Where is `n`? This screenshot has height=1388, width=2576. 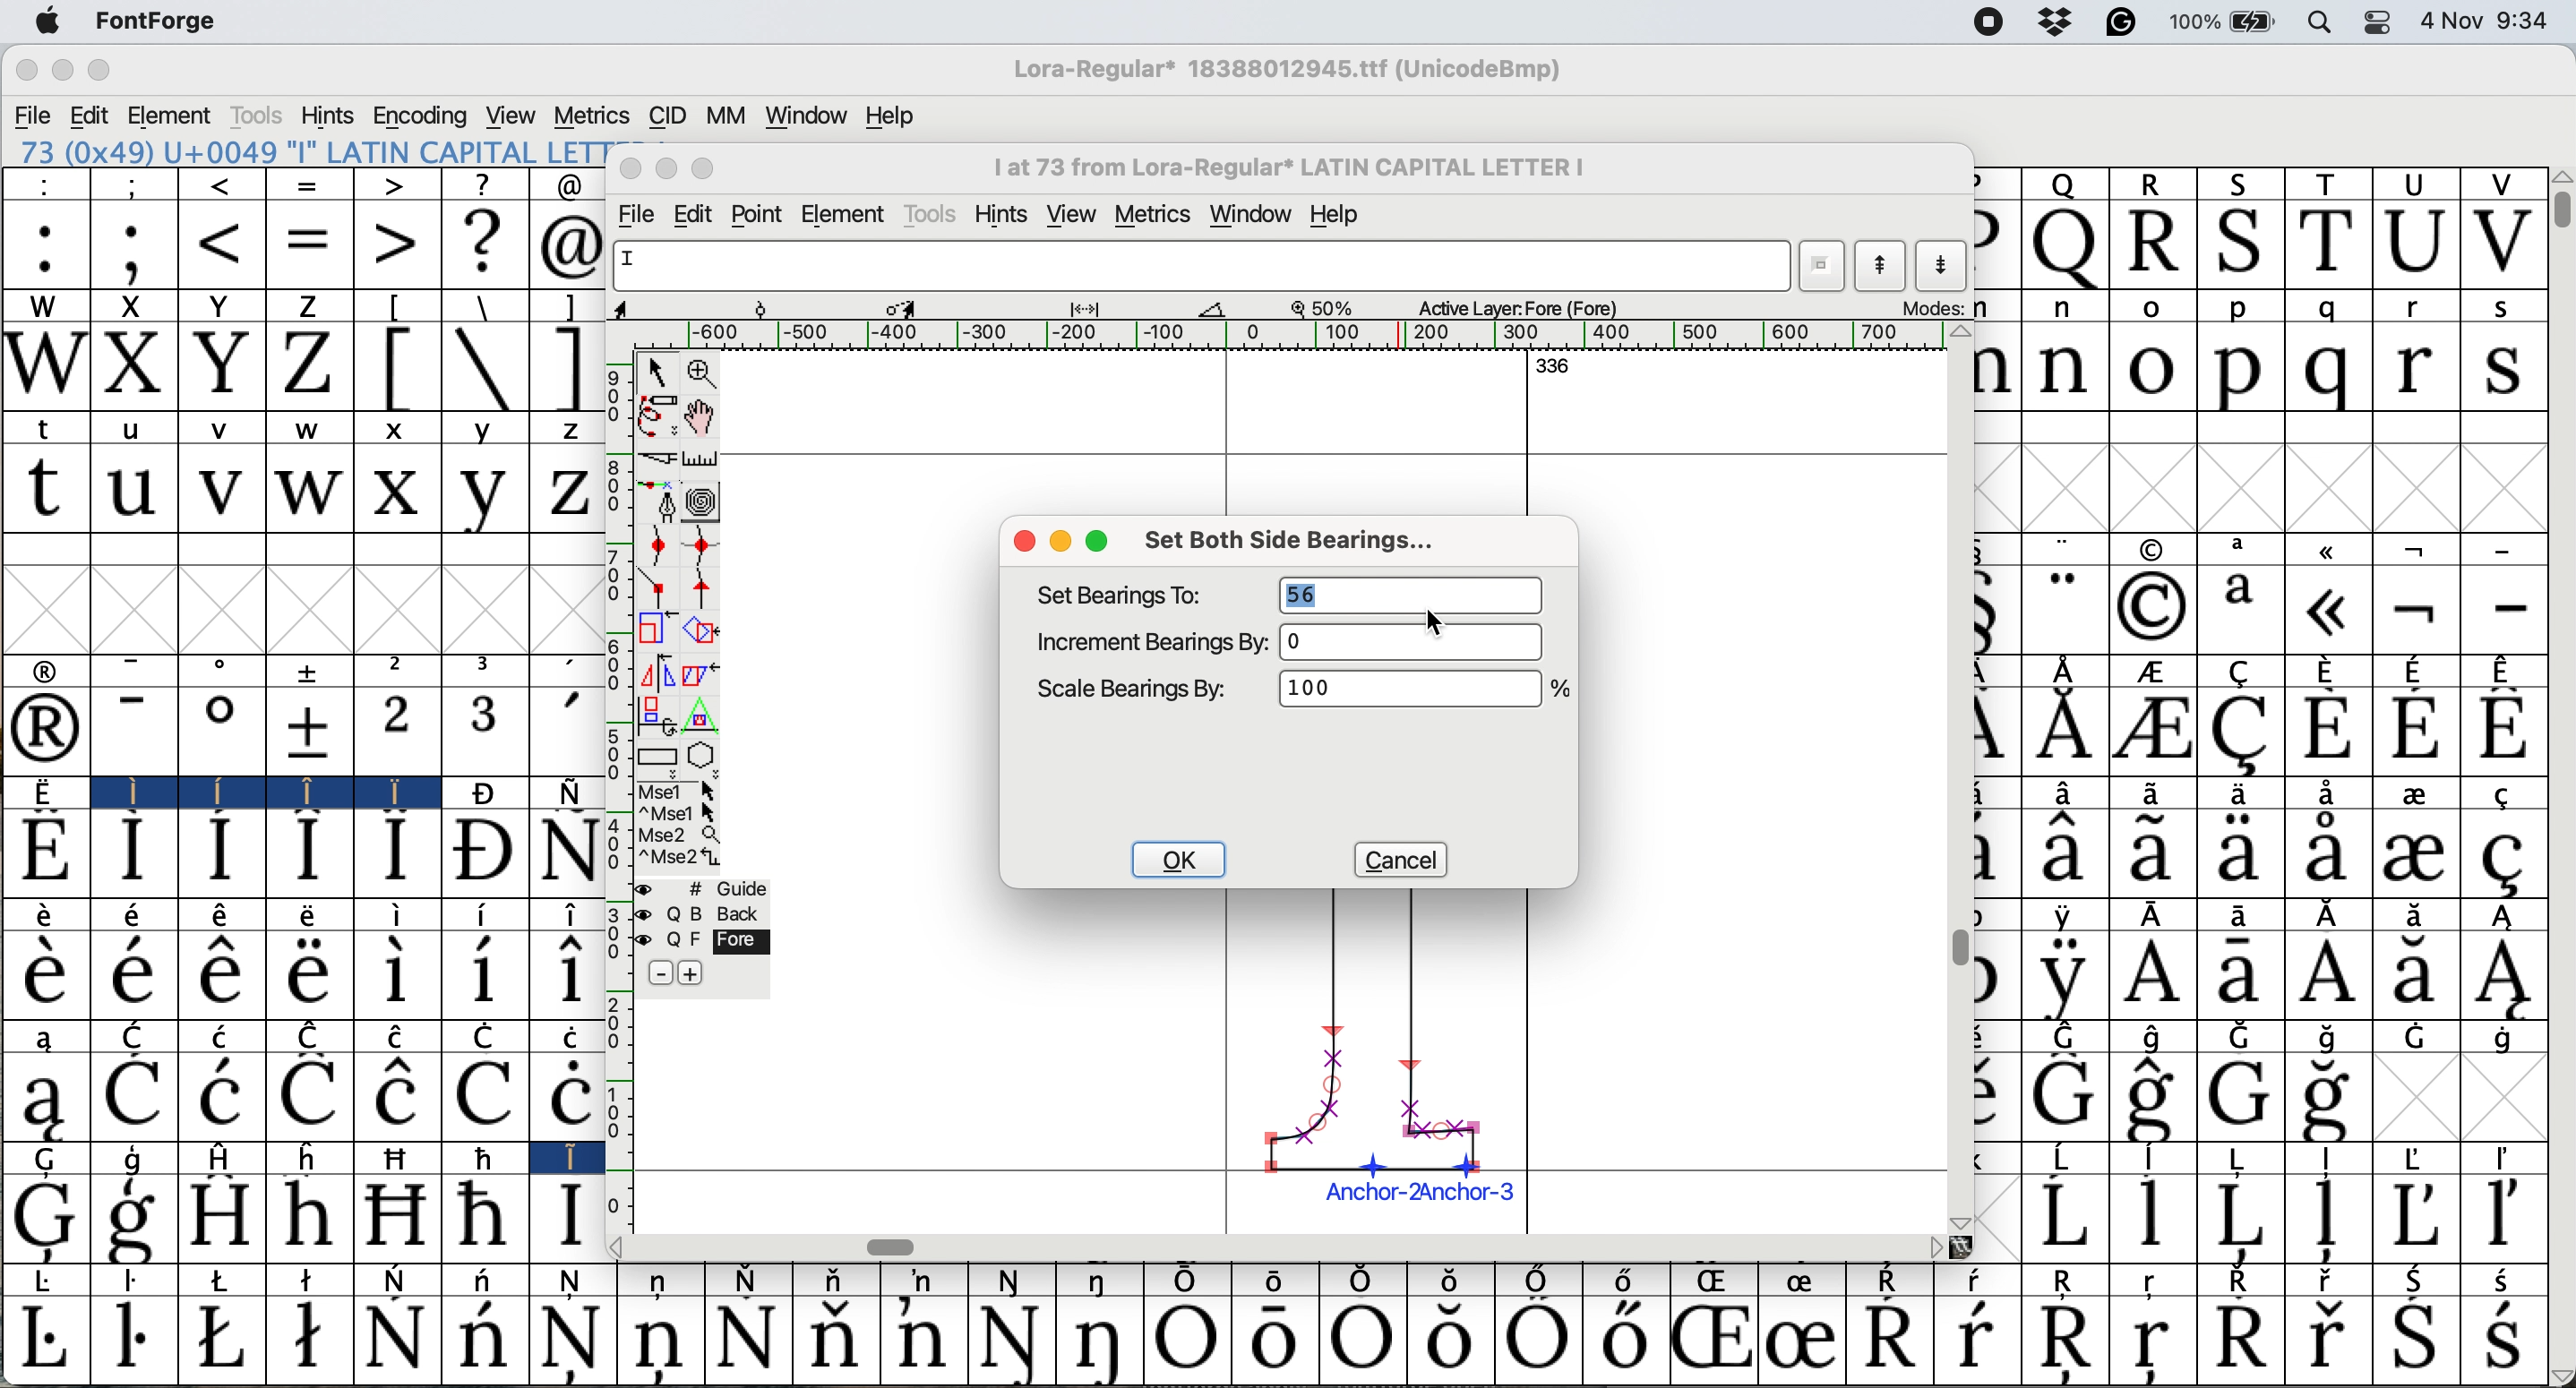
n is located at coordinates (2068, 309).